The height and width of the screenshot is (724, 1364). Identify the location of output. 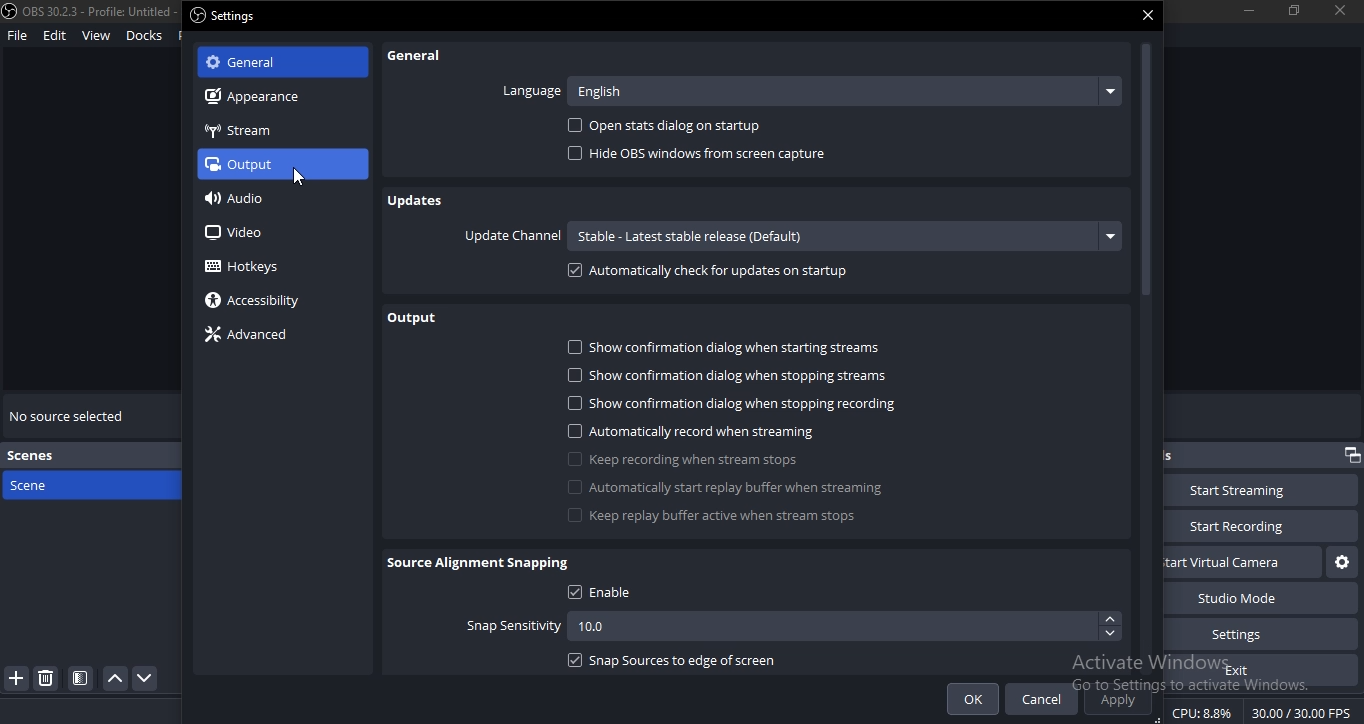
(271, 164).